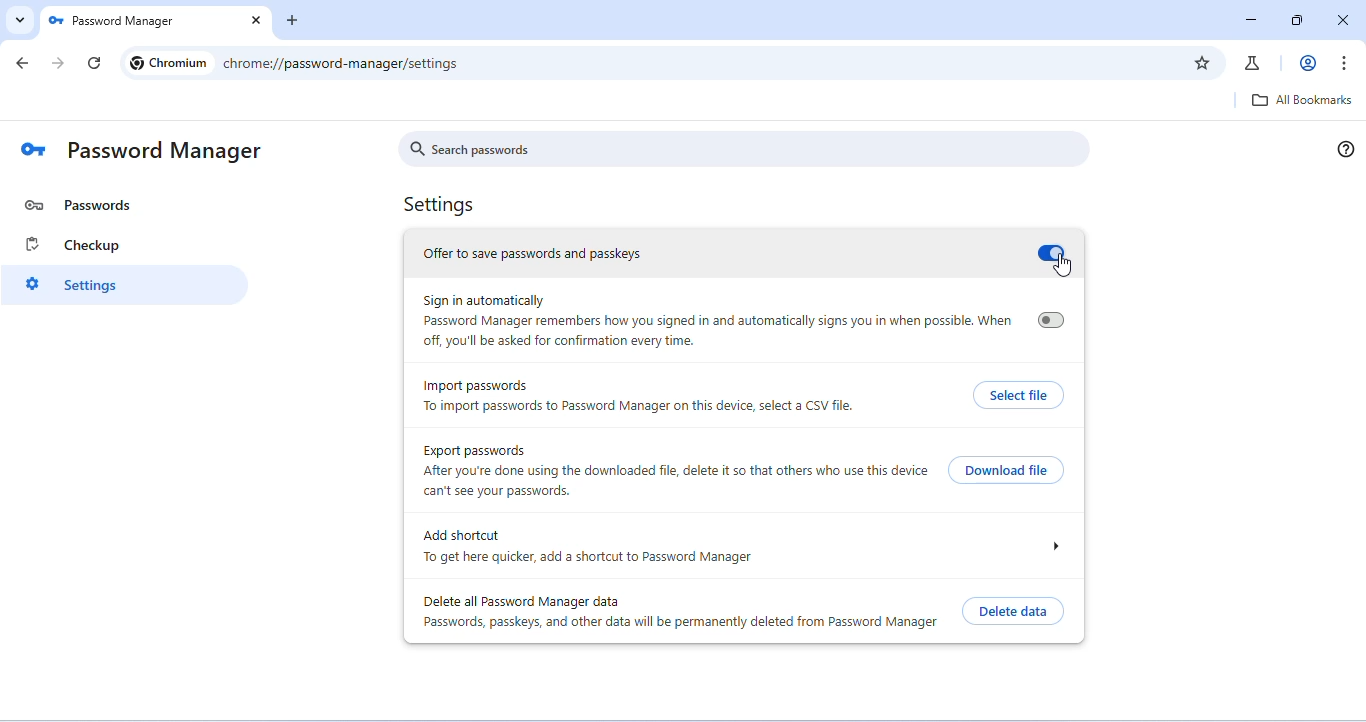  What do you see at coordinates (487, 302) in the screenshot?
I see `sign in automatically` at bounding box center [487, 302].